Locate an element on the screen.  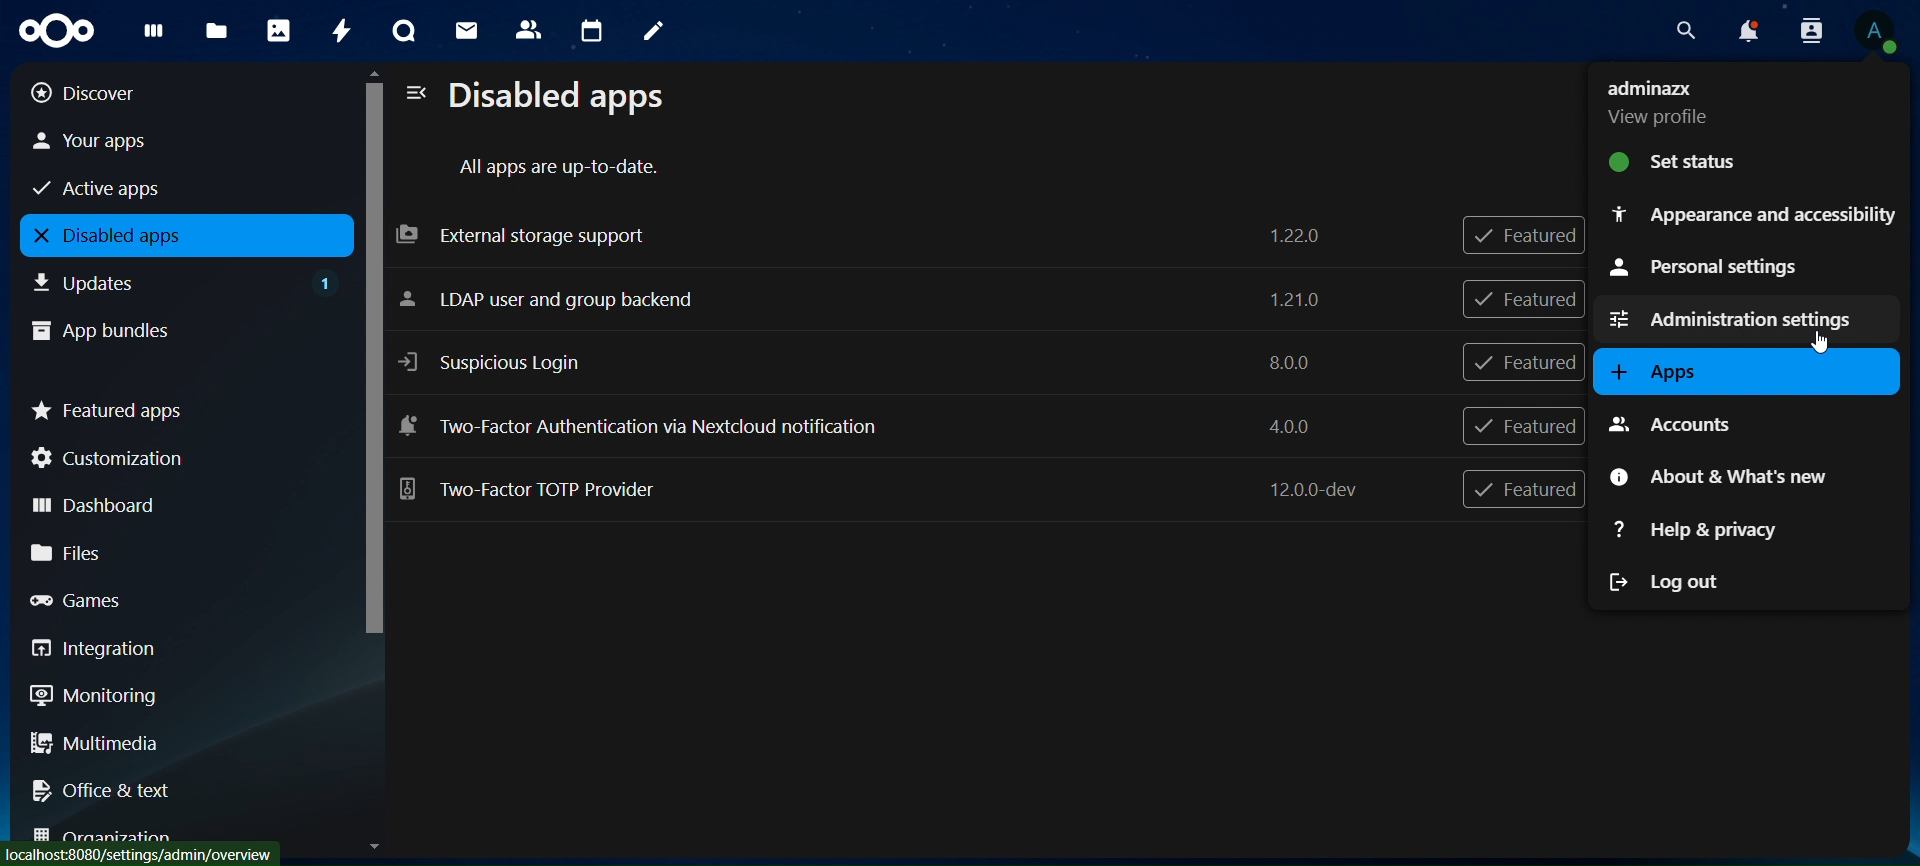
office & text is located at coordinates (169, 786).